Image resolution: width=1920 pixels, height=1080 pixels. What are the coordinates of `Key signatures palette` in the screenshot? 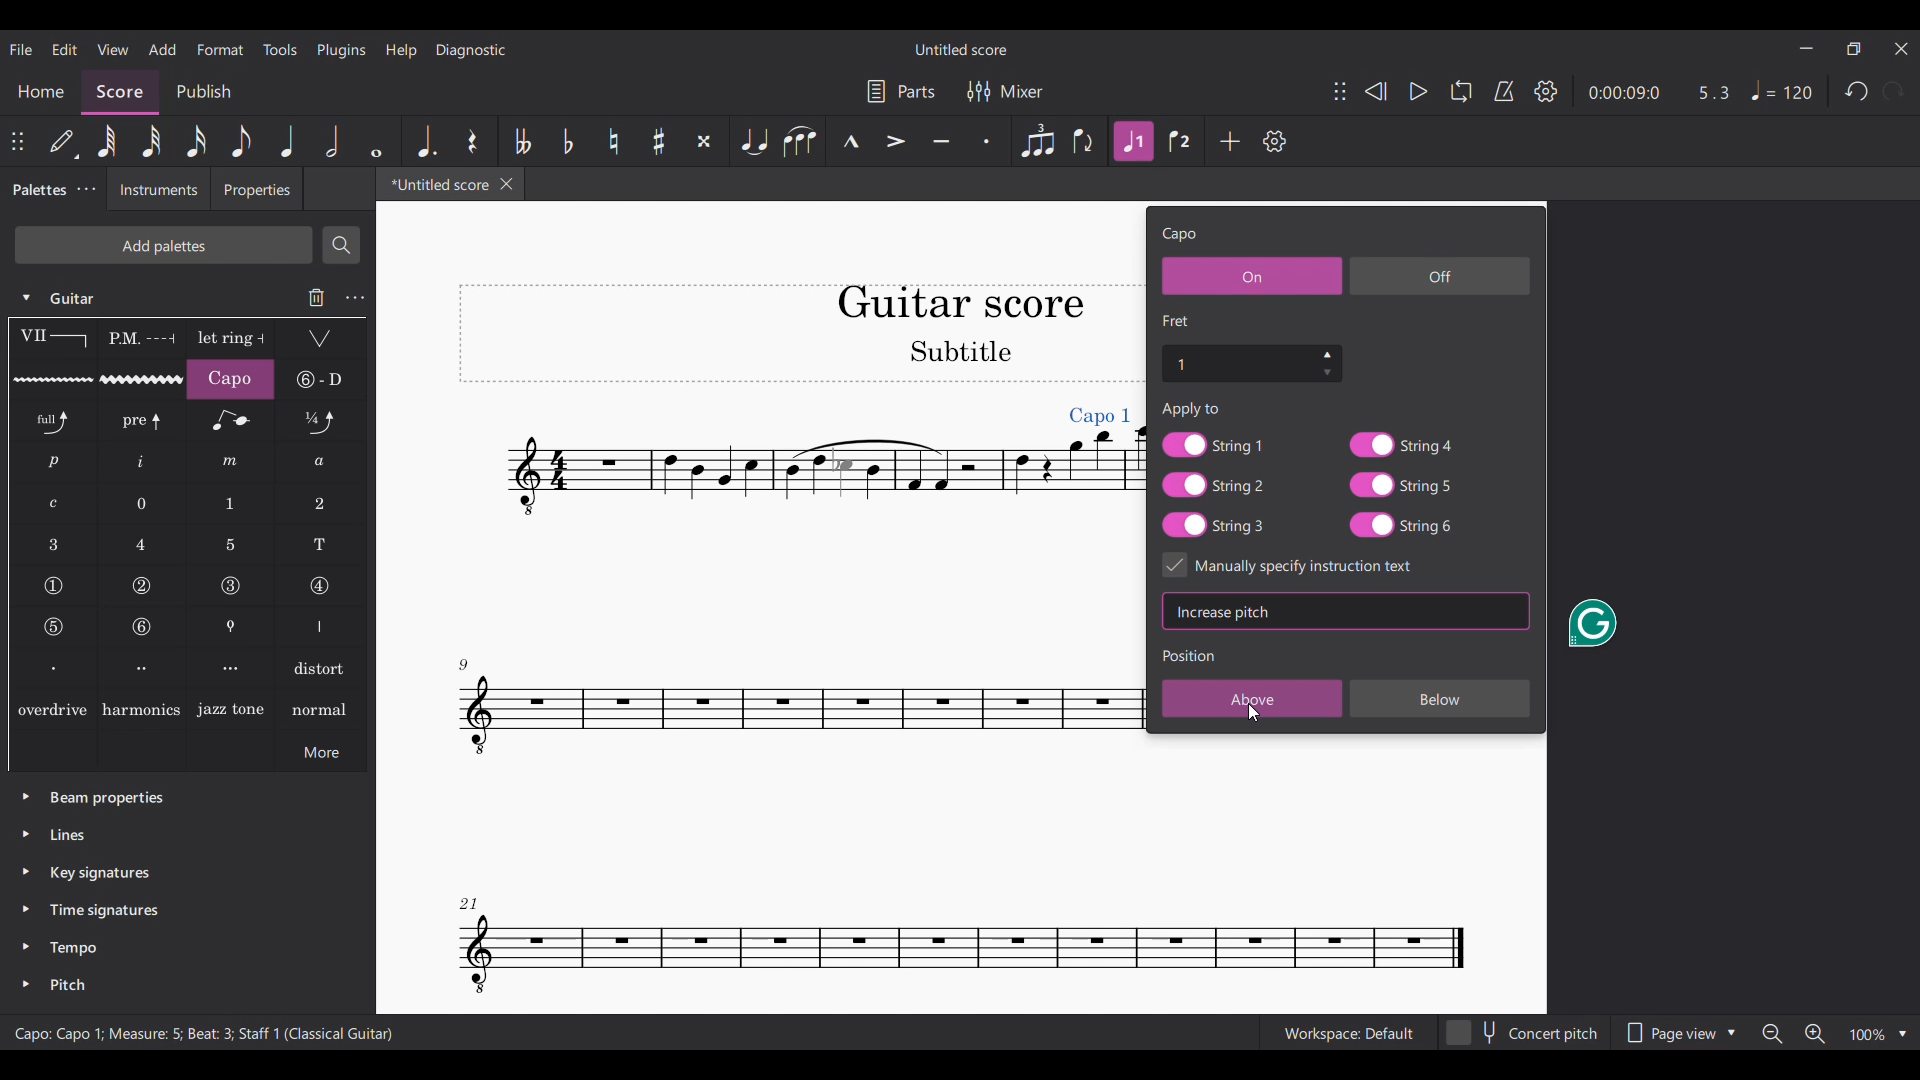 It's located at (100, 873).